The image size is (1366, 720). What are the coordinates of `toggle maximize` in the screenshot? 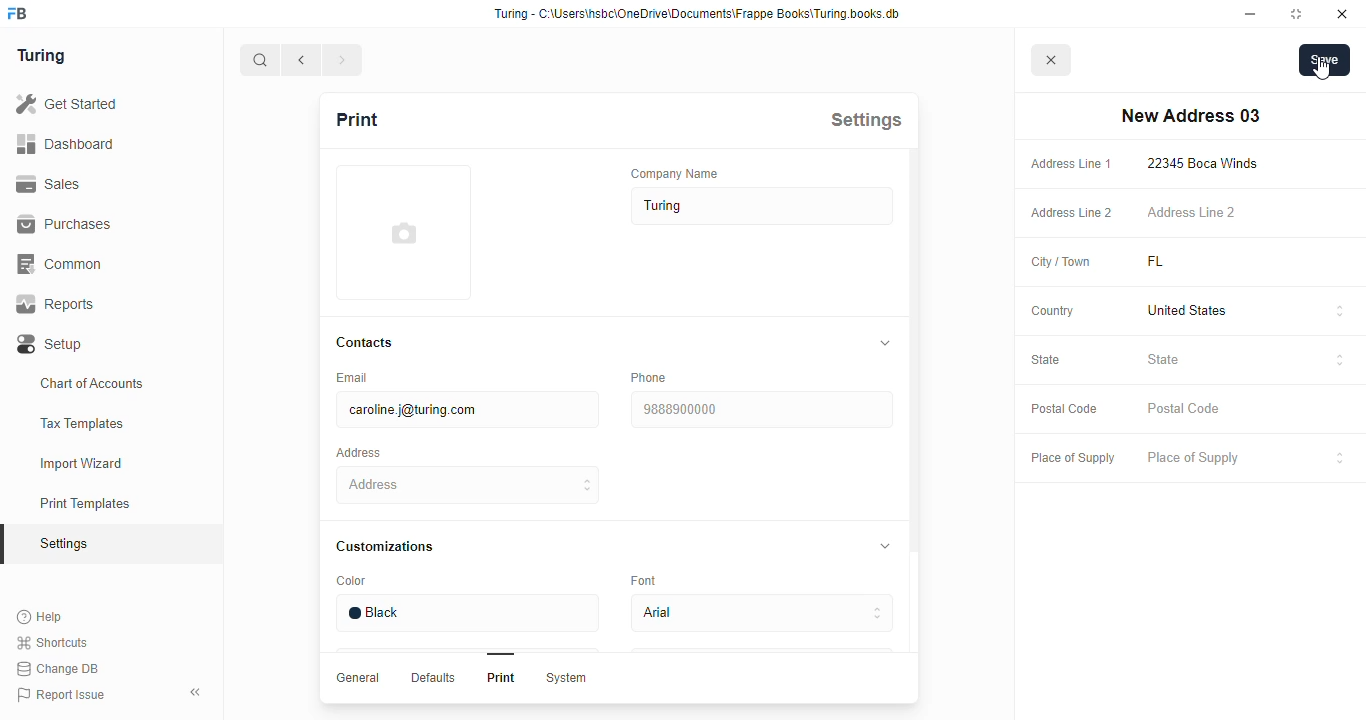 It's located at (1295, 13).